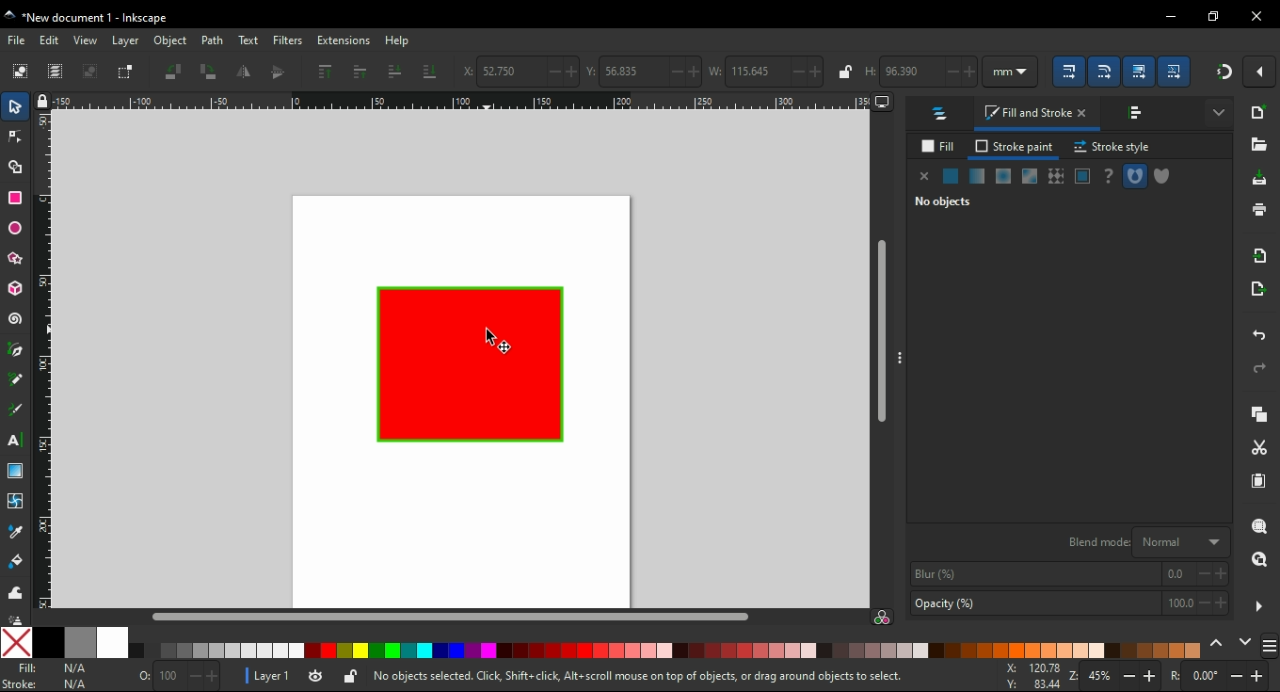 The image size is (1280, 692). Describe the element at coordinates (1249, 676) in the screenshot. I see `increase/decrease` at that location.